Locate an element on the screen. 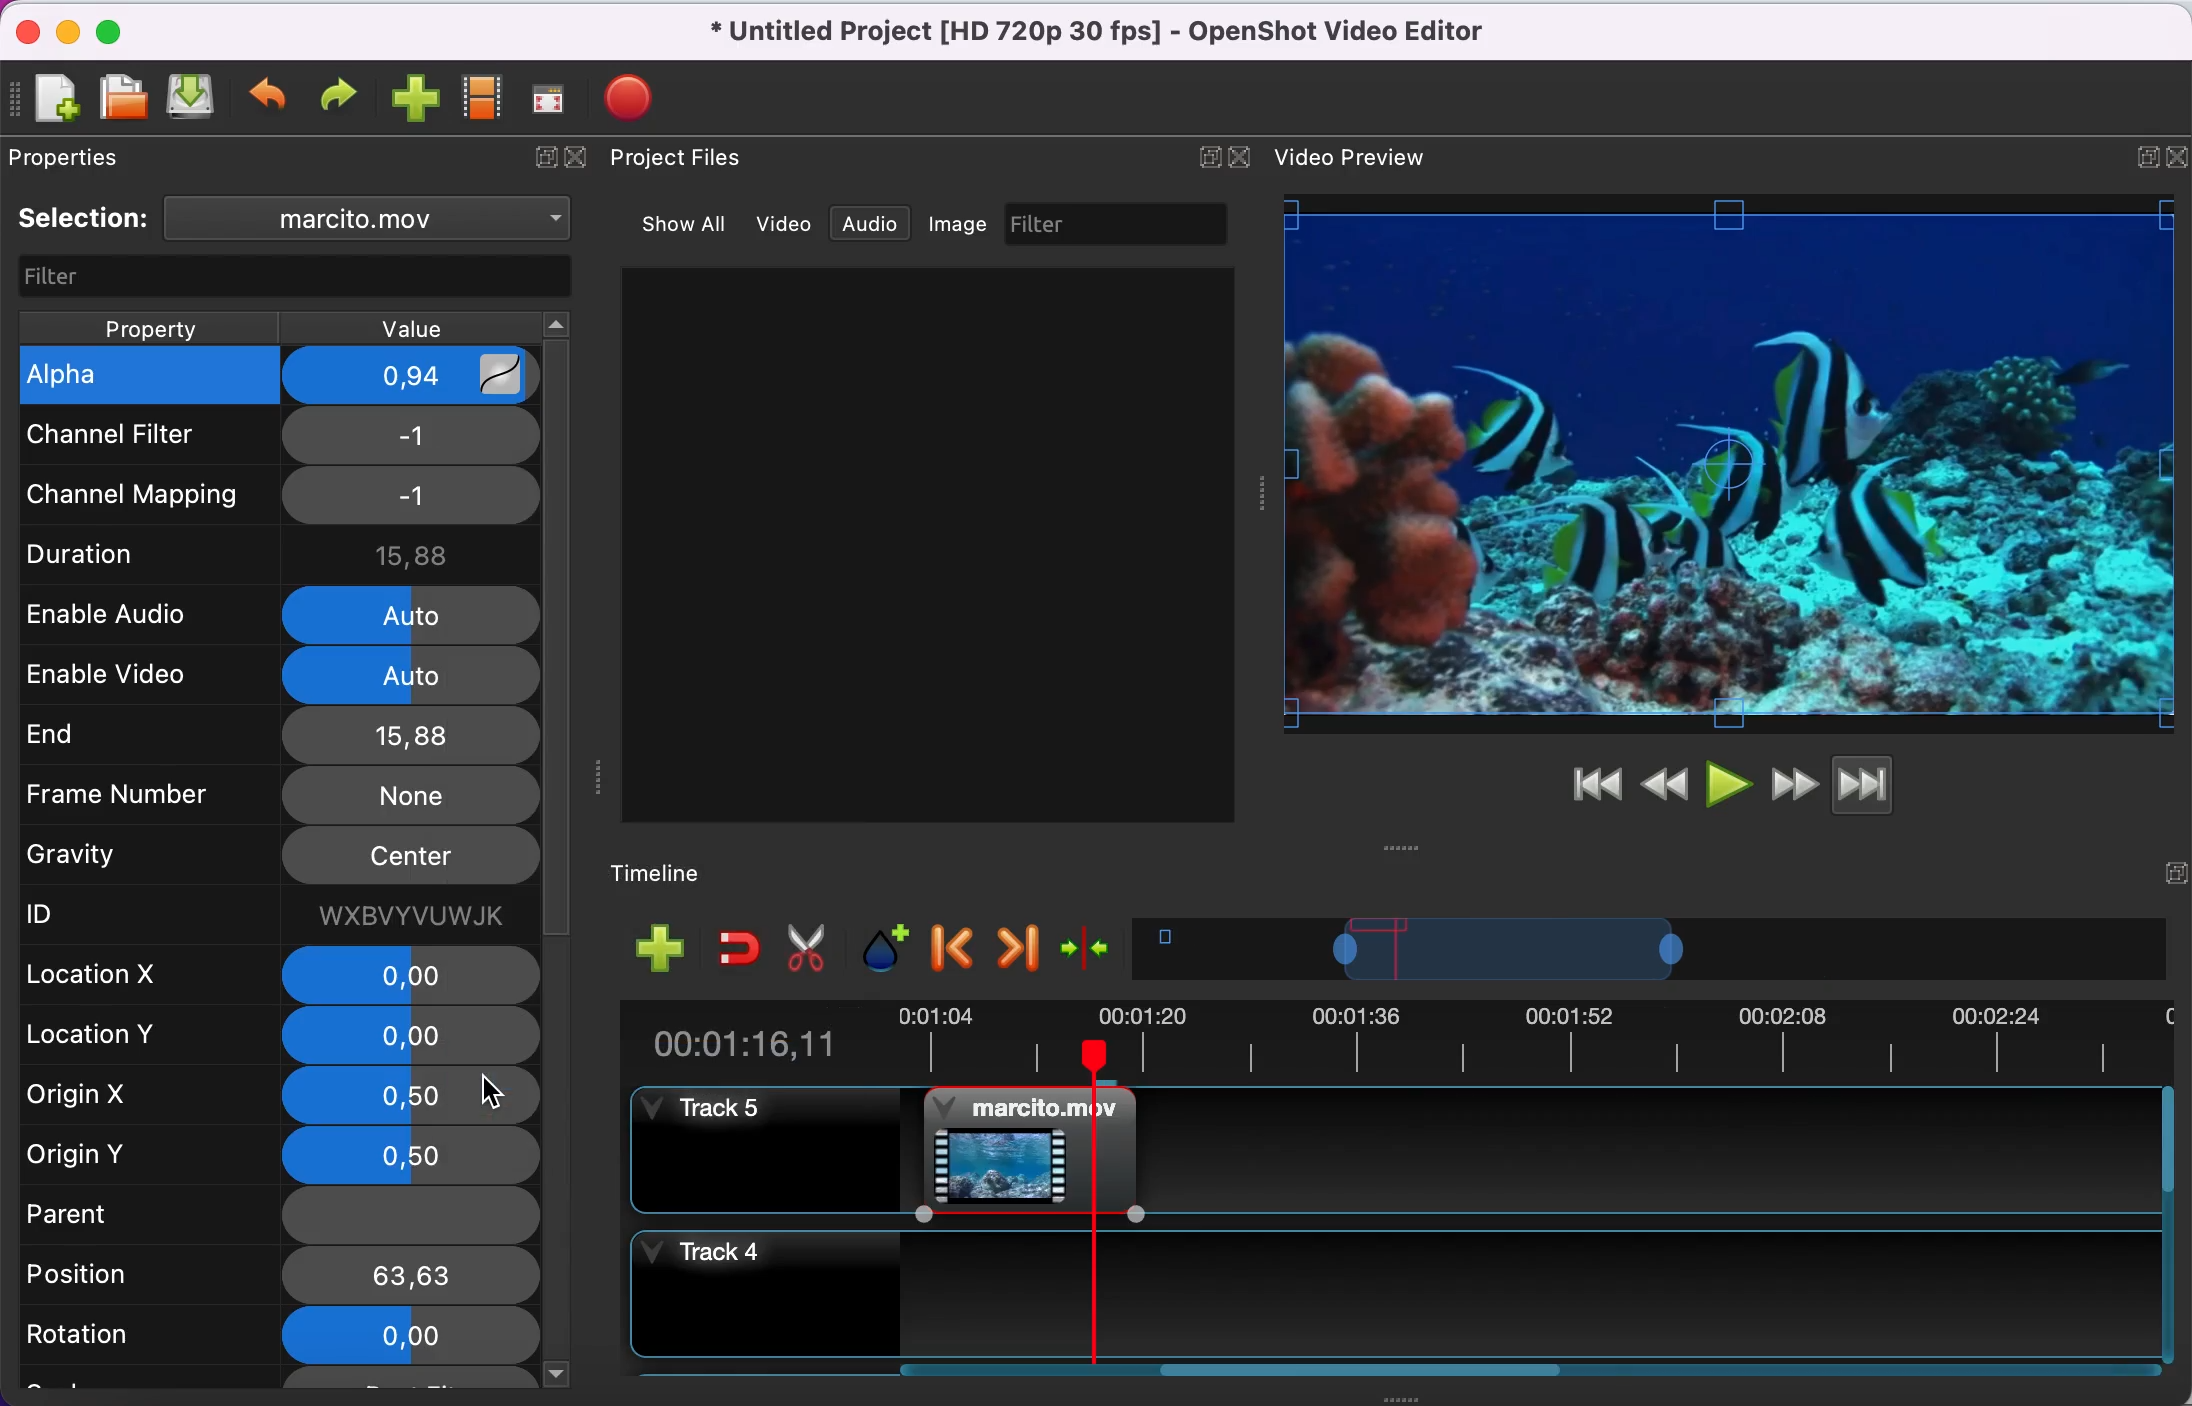  export file is located at coordinates (628, 96).